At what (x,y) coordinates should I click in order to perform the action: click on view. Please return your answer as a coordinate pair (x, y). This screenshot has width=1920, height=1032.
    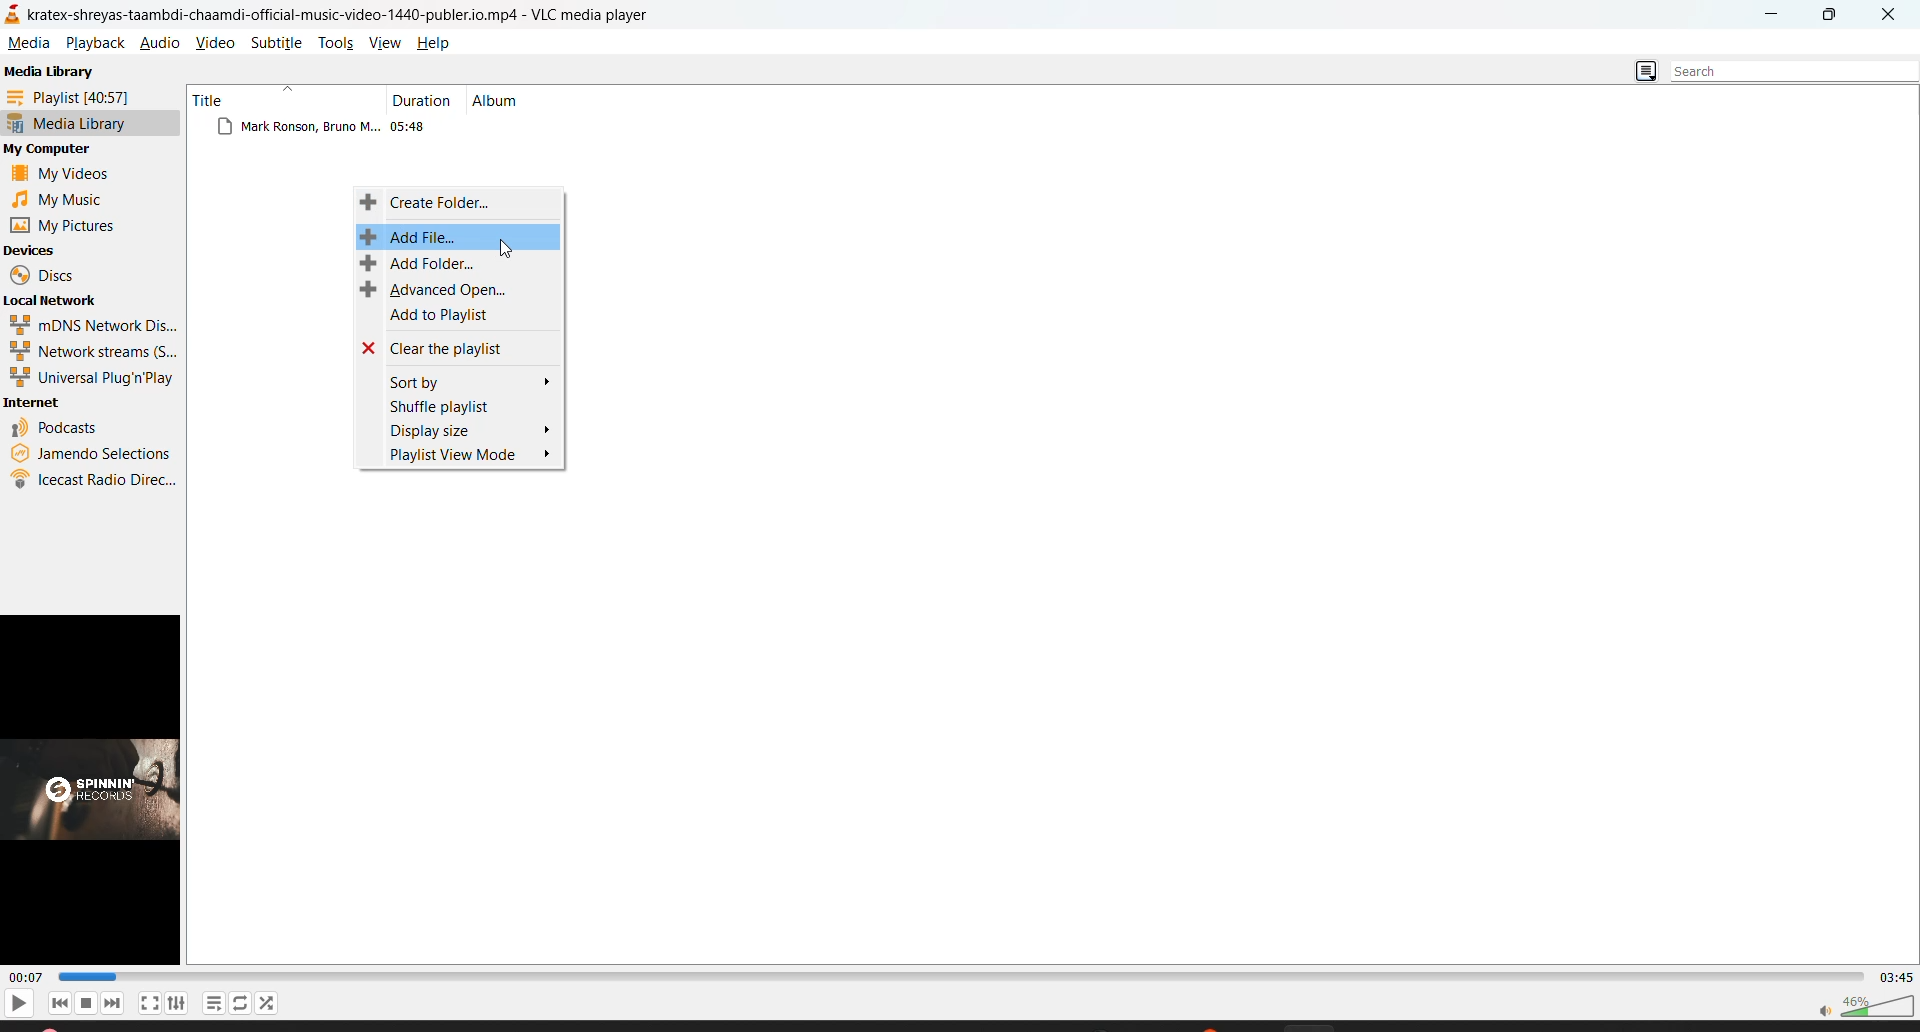
    Looking at the image, I should click on (388, 44).